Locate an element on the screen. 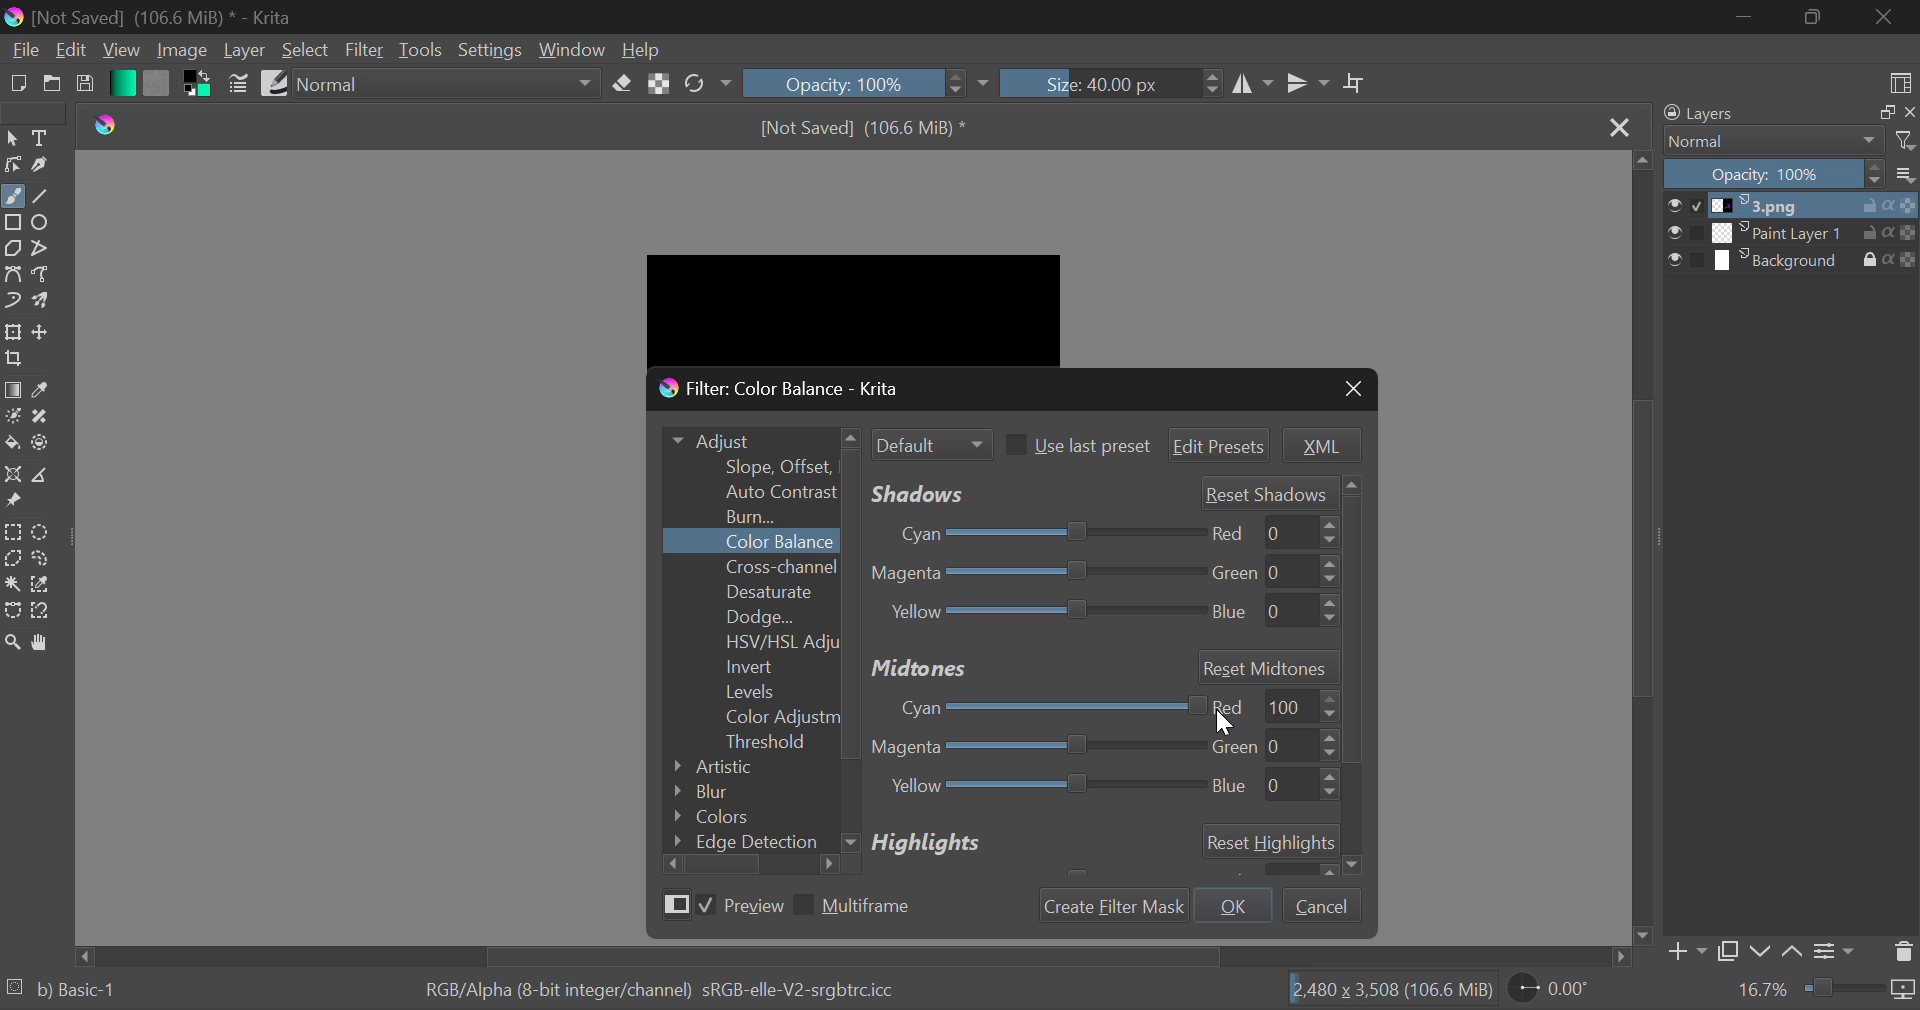 The height and width of the screenshot is (1010, 1920). Filter is located at coordinates (365, 51).